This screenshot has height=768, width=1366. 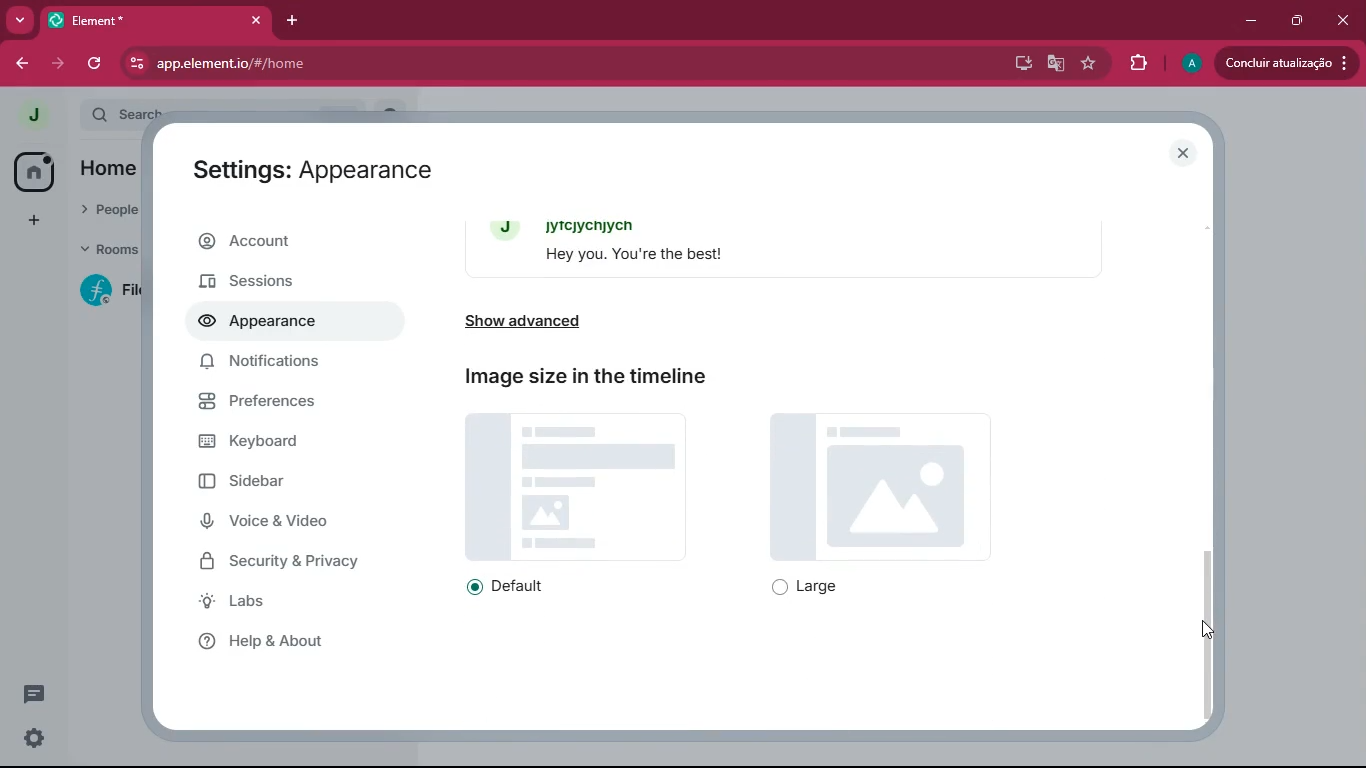 What do you see at coordinates (588, 376) in the screenshot?
I see `Image size in the timeline` at bounding box center [588, 376].